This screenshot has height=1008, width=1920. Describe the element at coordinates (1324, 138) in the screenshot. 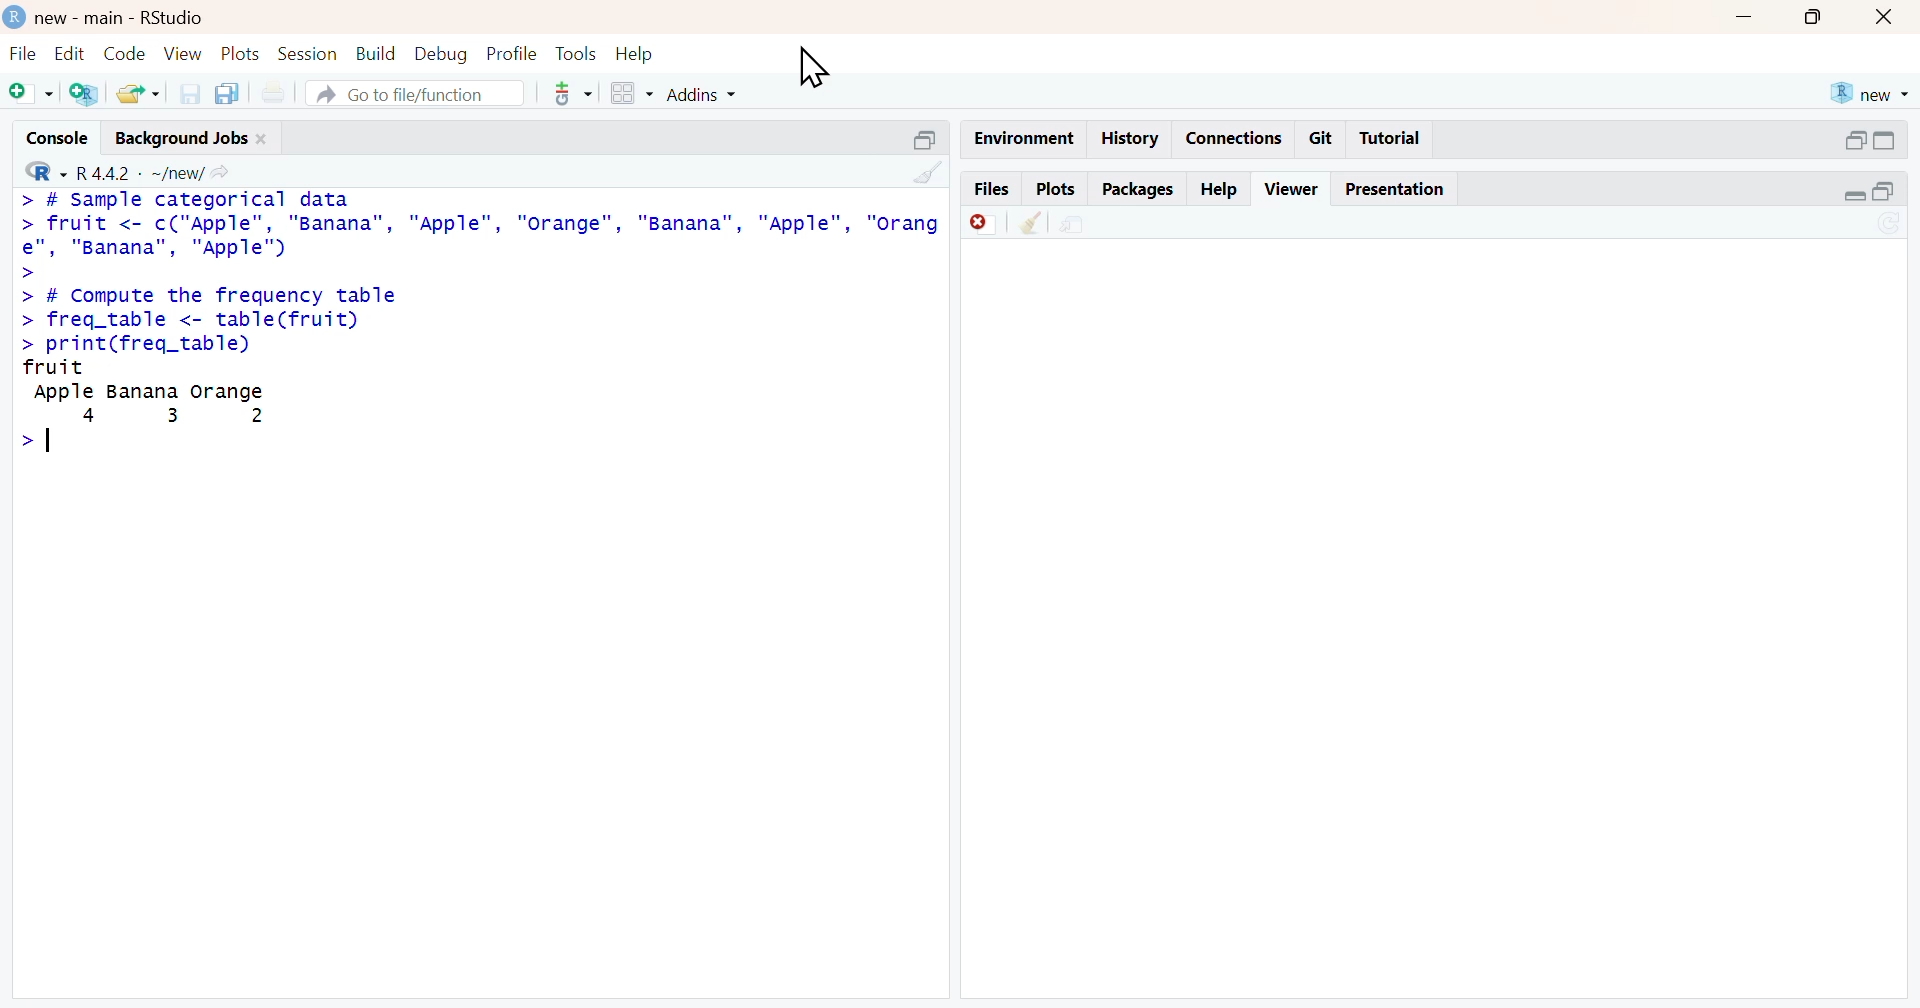

I see `git` at that location.